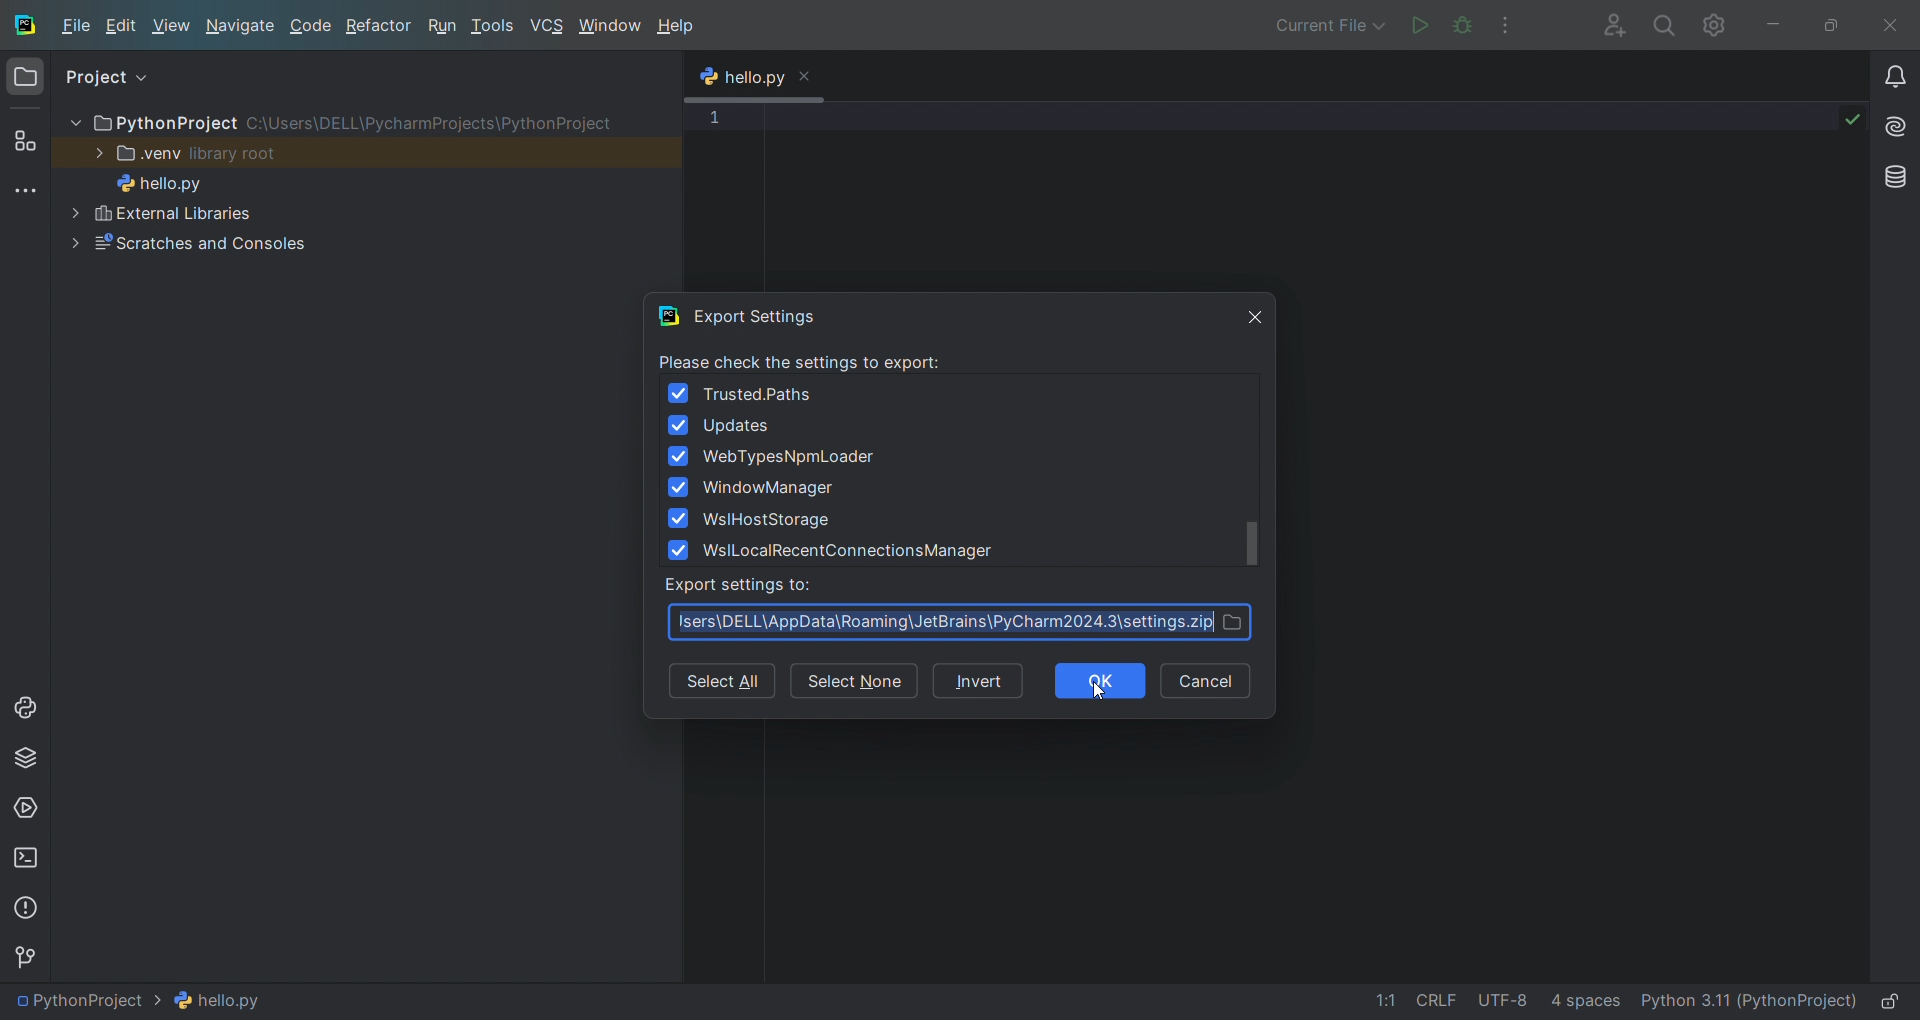  What do you see at coordinates (850, 552) in the screenshot?
I see `WslLocalRecentConnectionsManager` at bounding box center [850, 552].